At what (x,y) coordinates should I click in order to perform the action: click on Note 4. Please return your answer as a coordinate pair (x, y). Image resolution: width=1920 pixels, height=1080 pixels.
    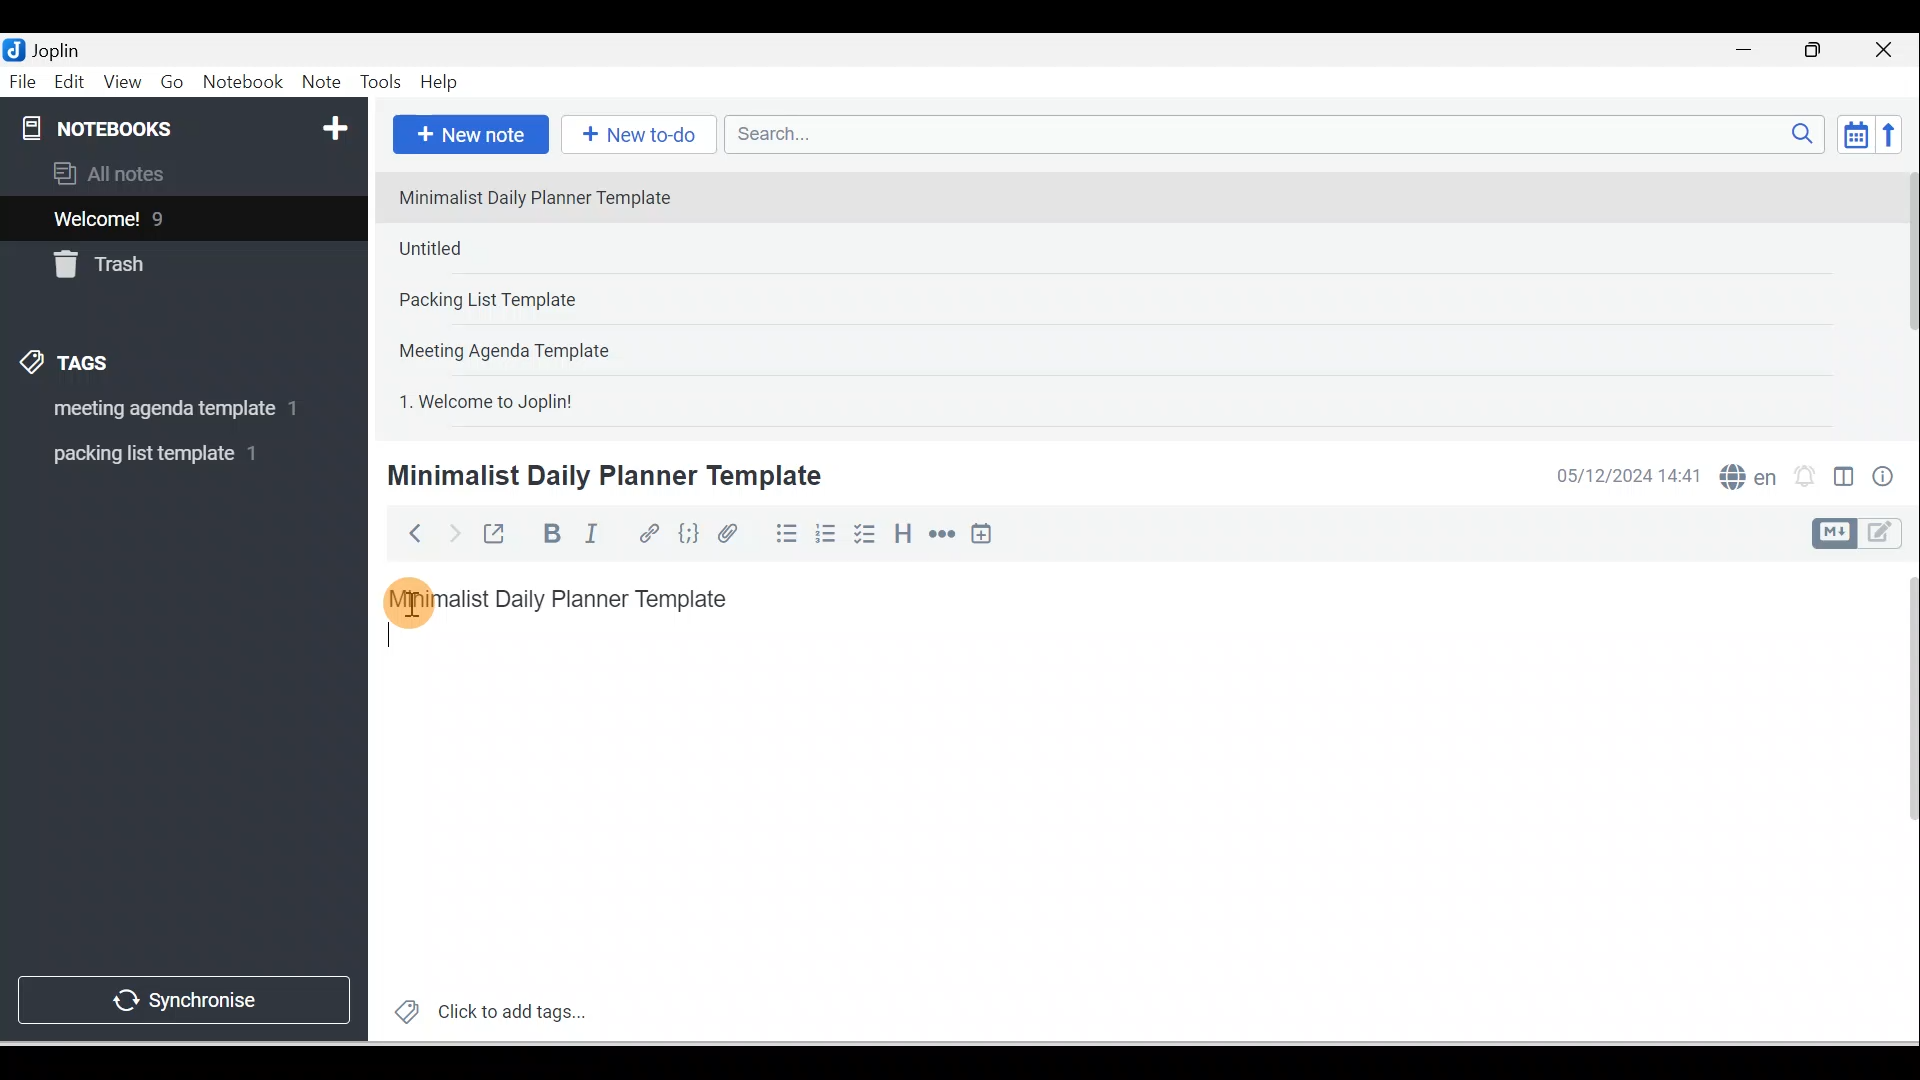
    Looking at the image, I should click on (532, 346).